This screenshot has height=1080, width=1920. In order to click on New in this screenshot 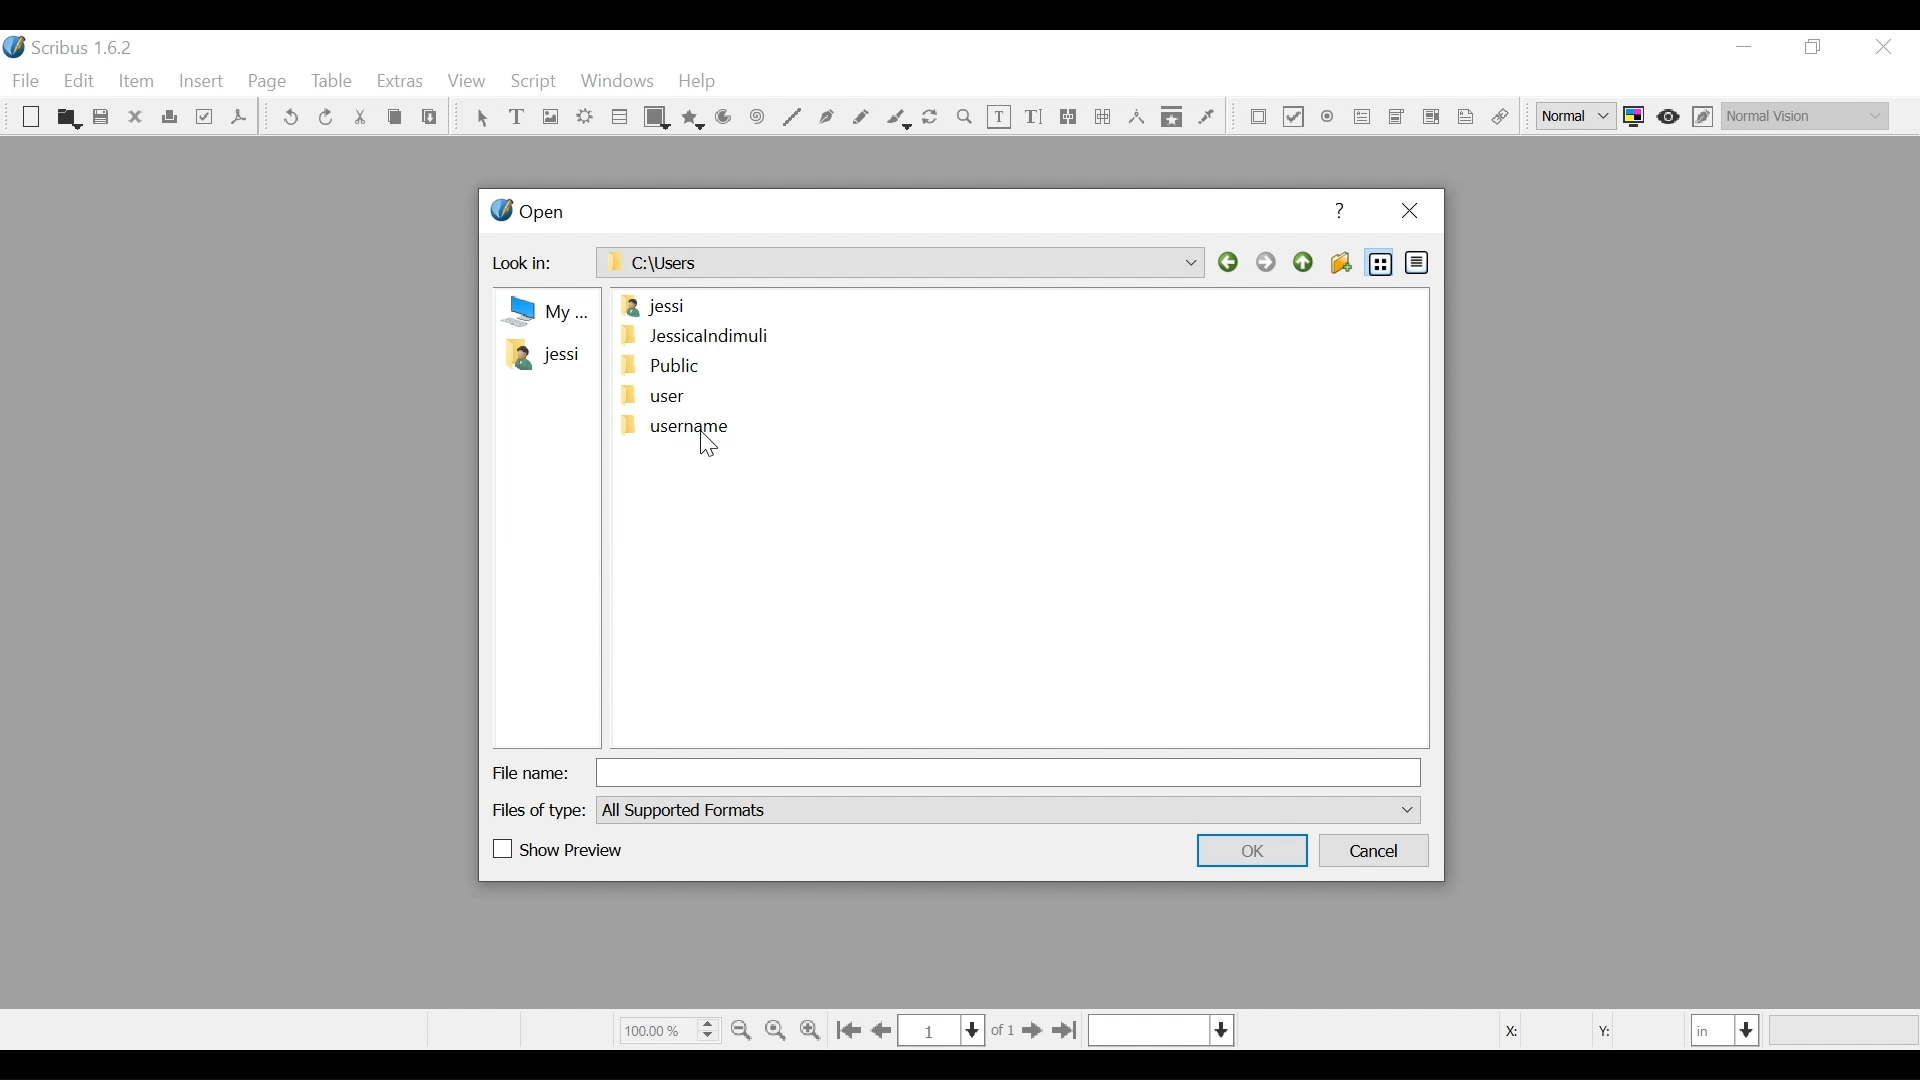, I will do `click(31, 119)`.